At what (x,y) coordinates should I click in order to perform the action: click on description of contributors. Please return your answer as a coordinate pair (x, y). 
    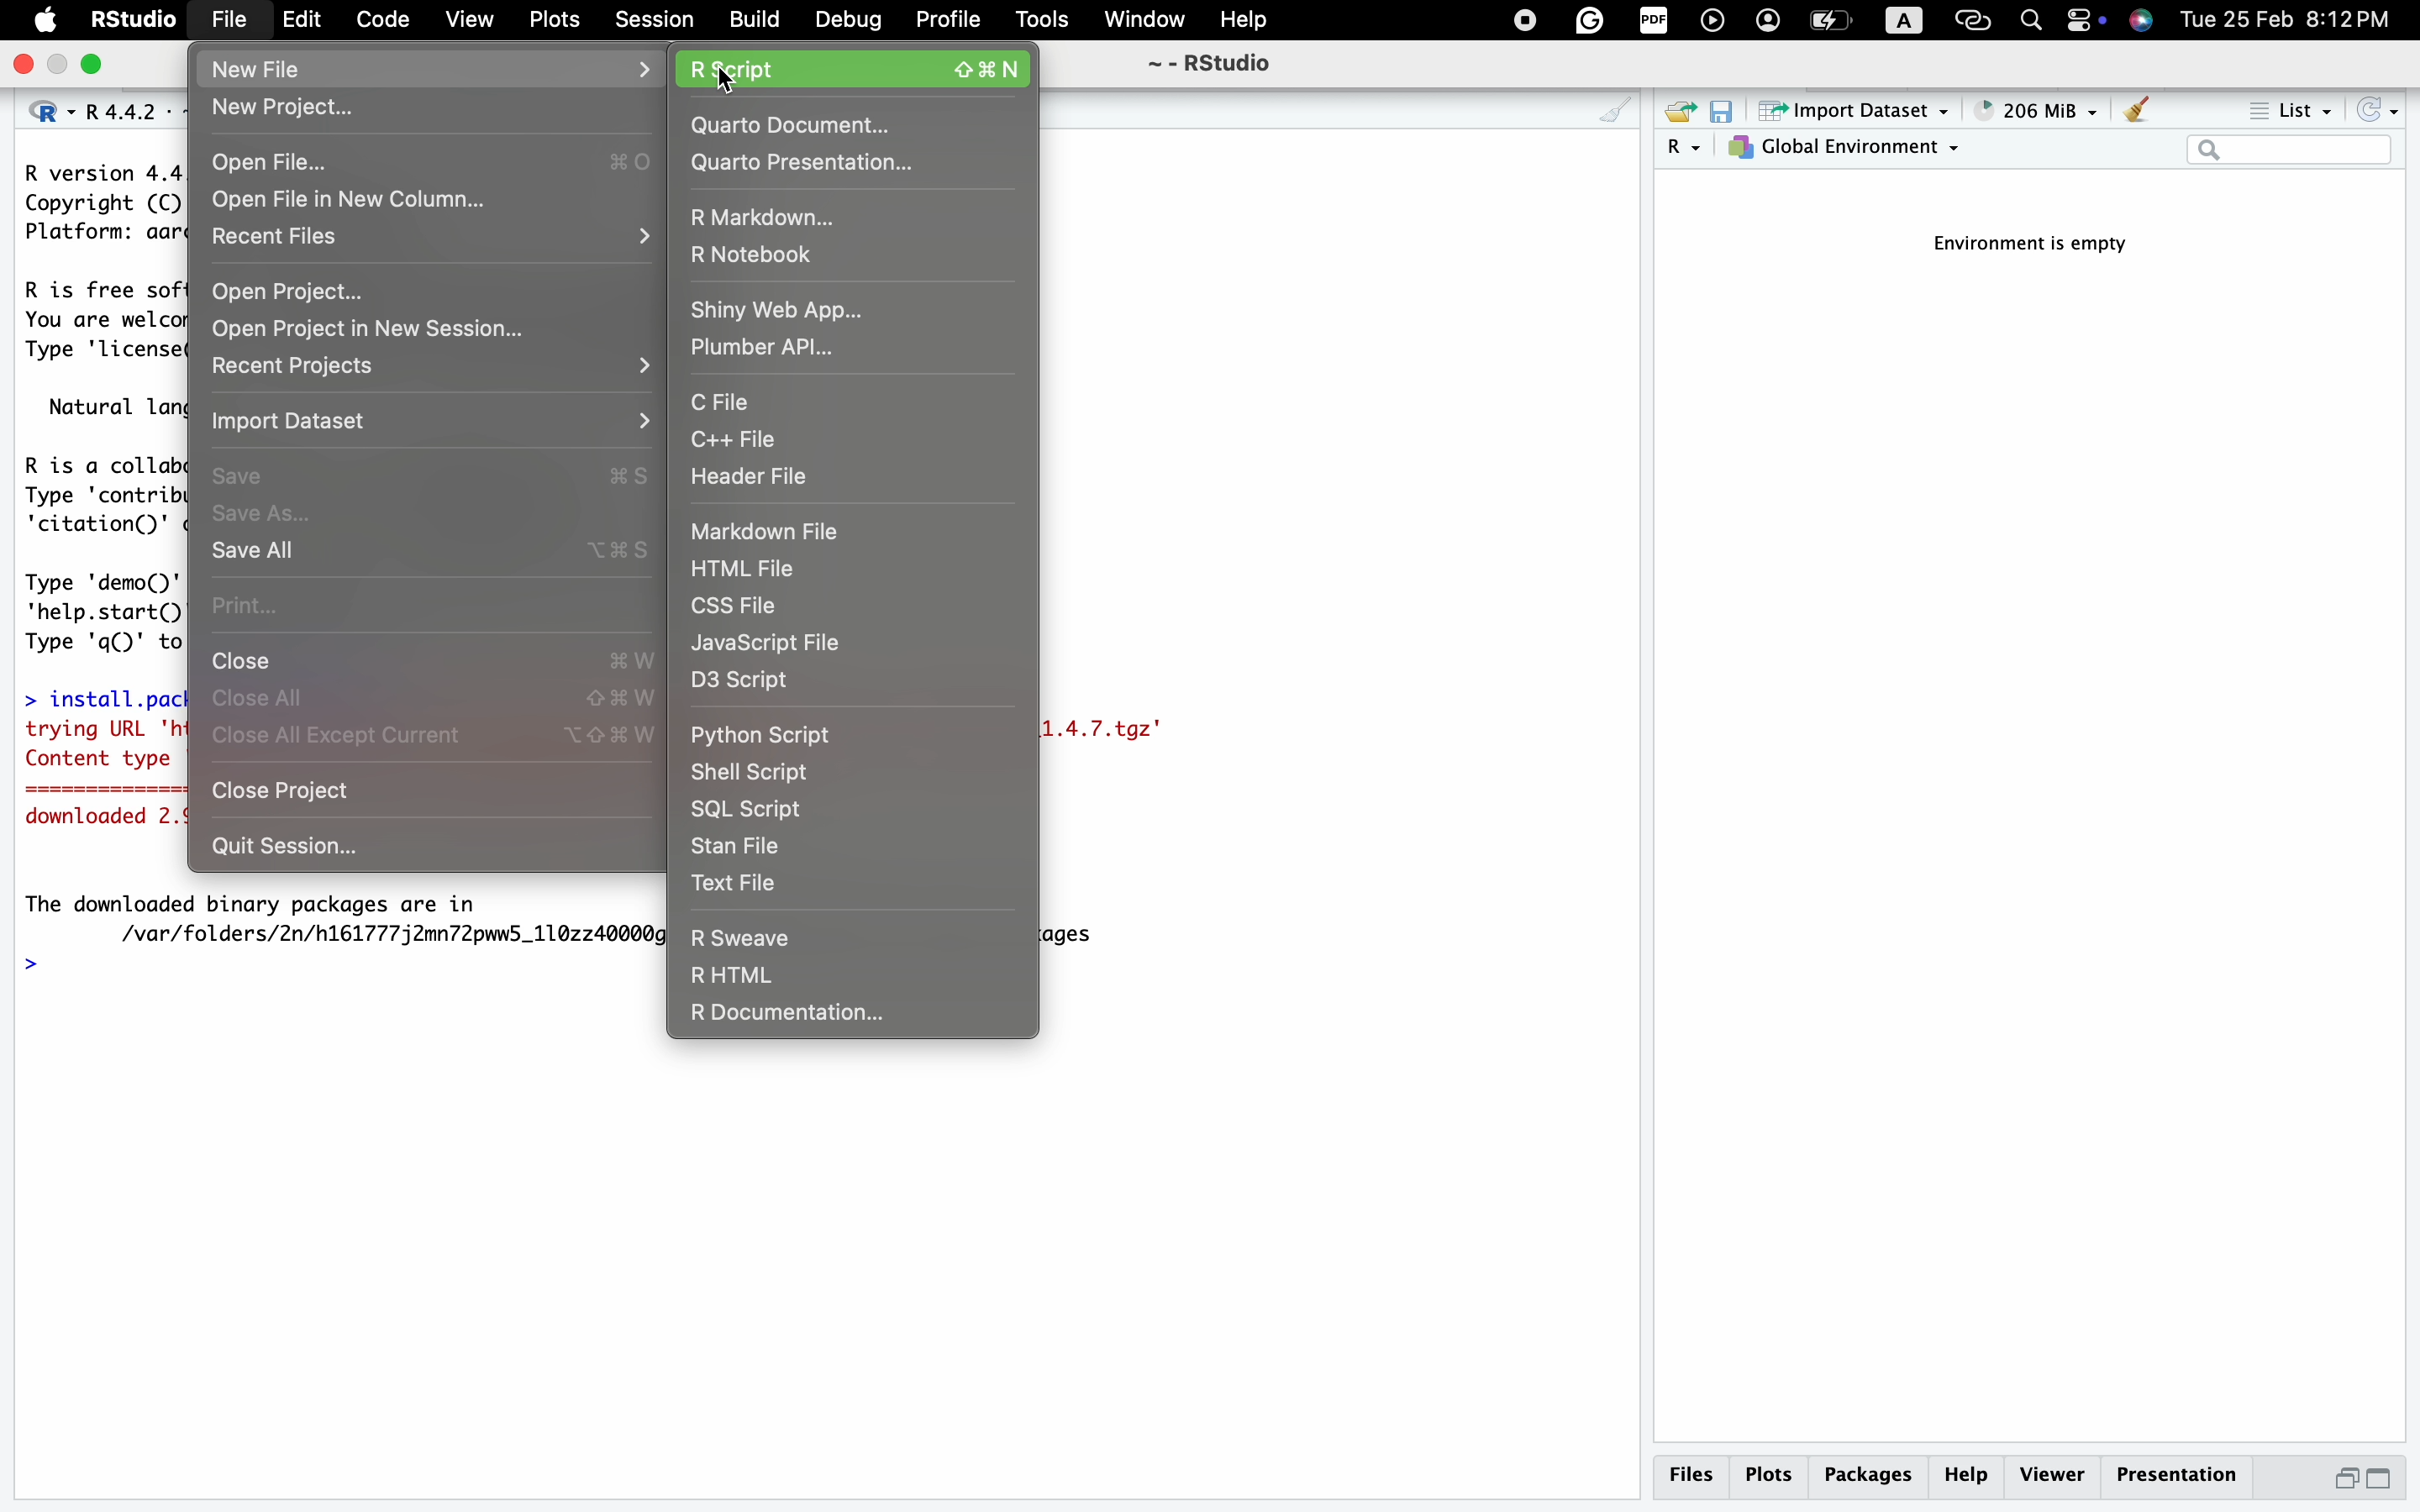
    Looking at the image, I should click on (97, 489).